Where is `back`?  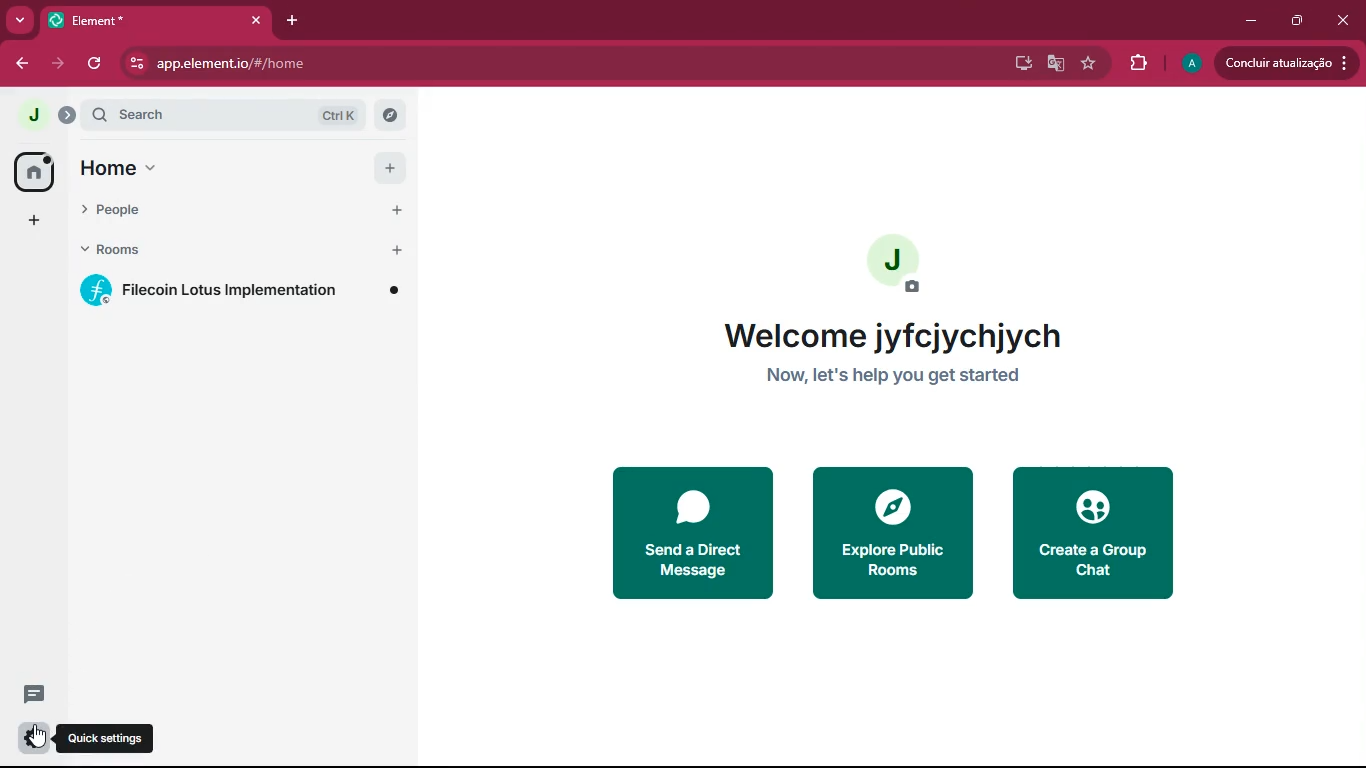 back is located at coordinates (20, 63).